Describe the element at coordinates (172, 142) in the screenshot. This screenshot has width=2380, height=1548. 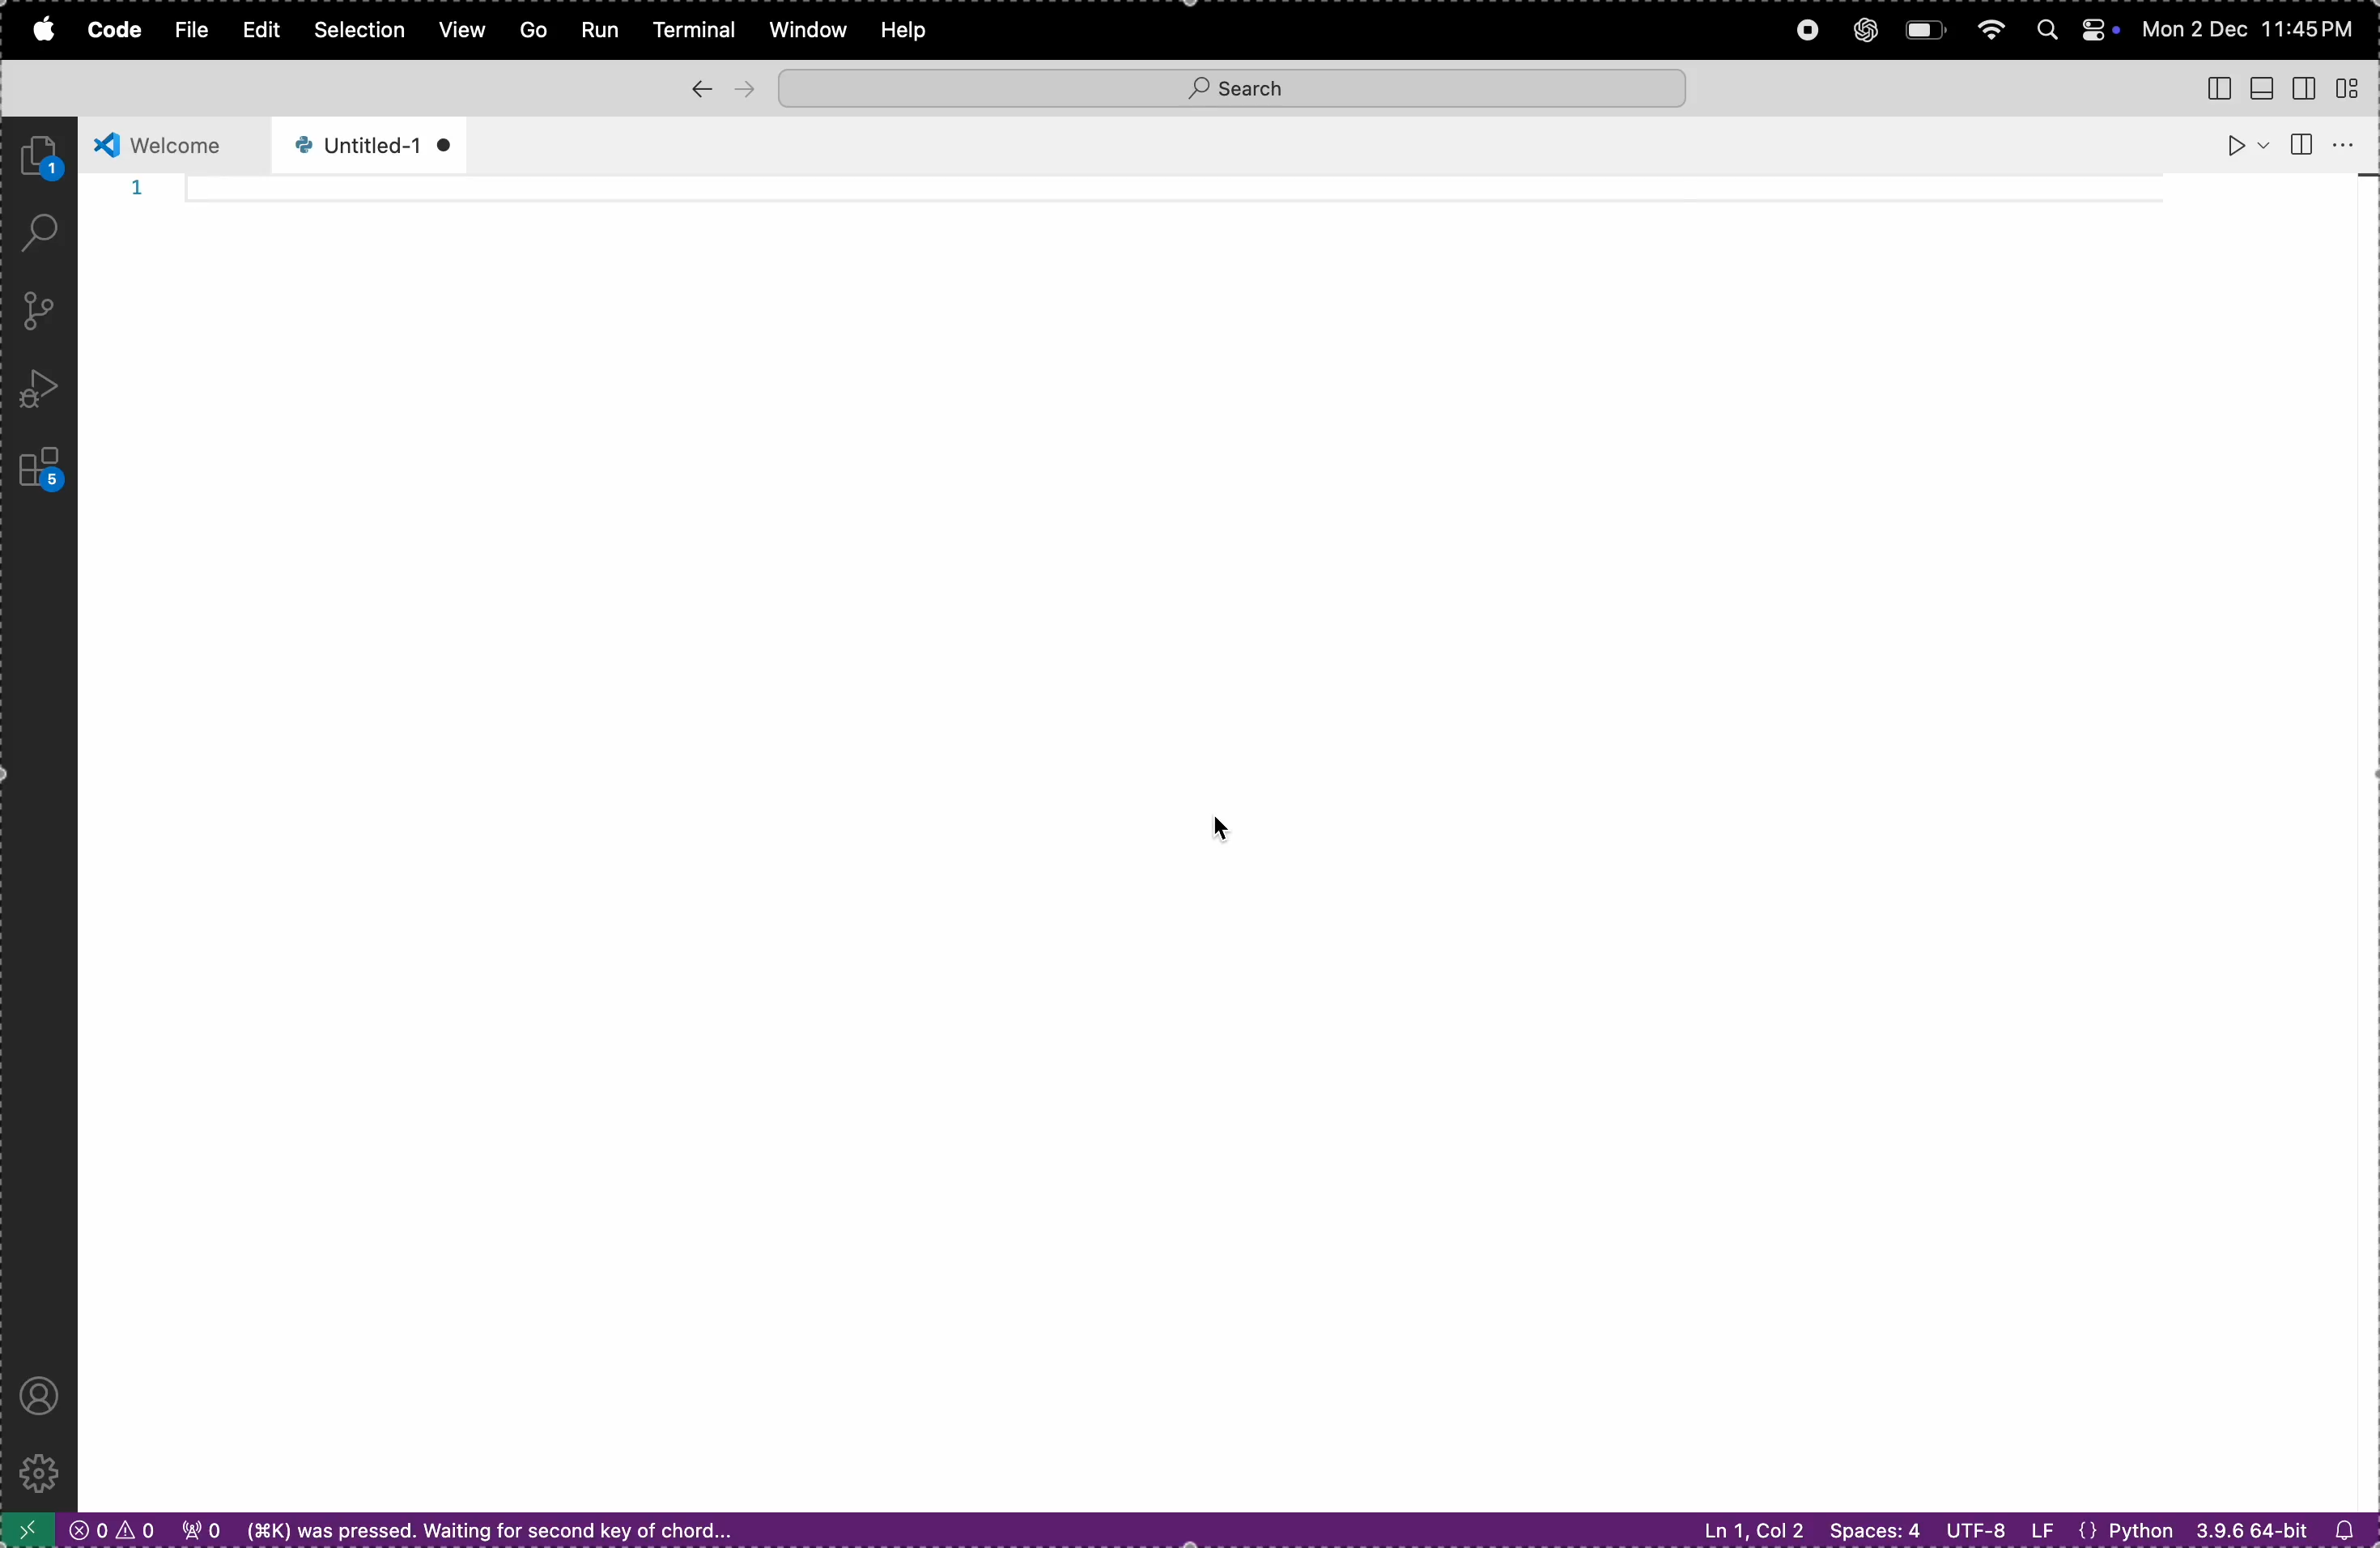
I see `welcome` at that location.